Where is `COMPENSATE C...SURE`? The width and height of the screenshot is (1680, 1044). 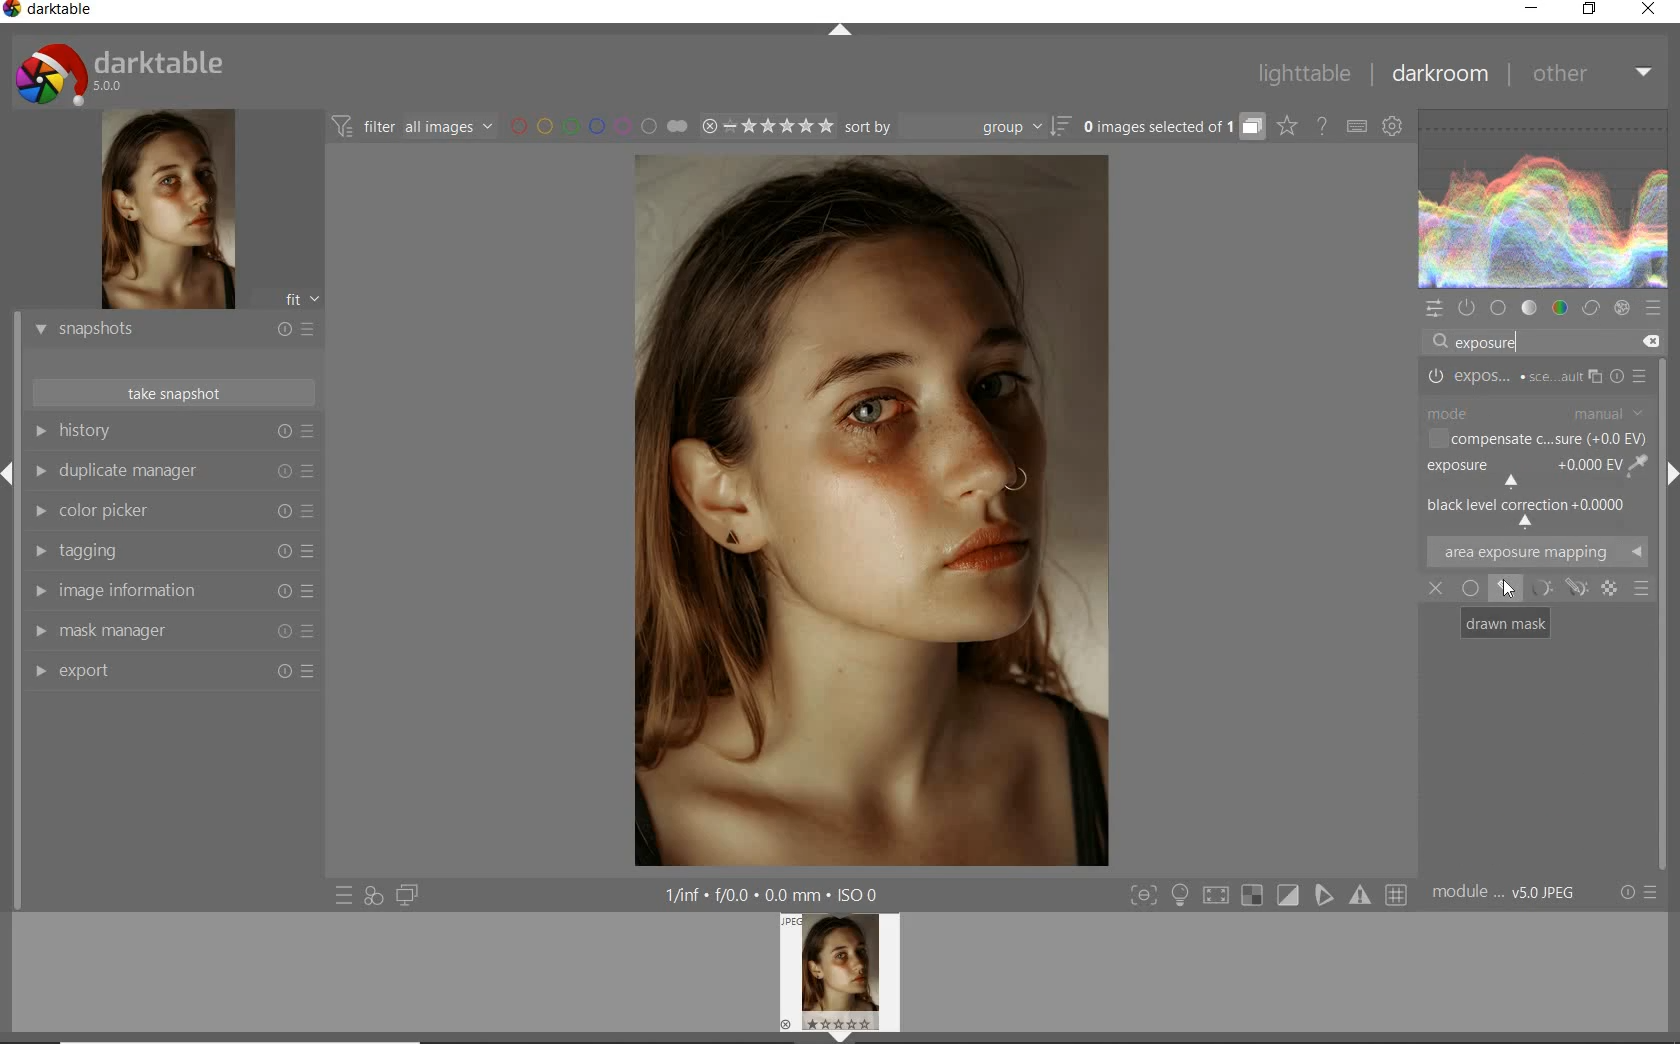 COMPENSATE C...SURE is located at coordinates (1535, 438).